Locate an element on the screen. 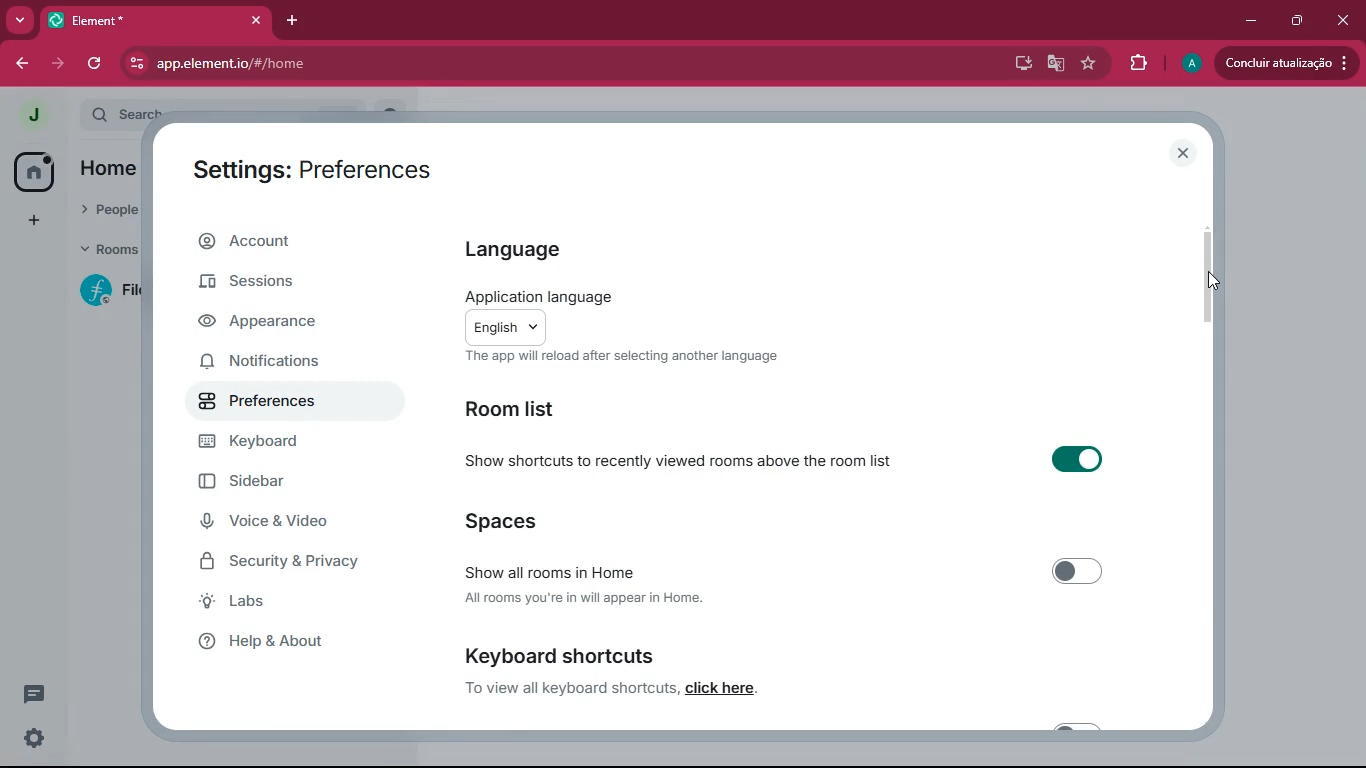 Image resolution: width=1366 pixels, height=768 pixels. maximize is located at coordinates (1293, 22).